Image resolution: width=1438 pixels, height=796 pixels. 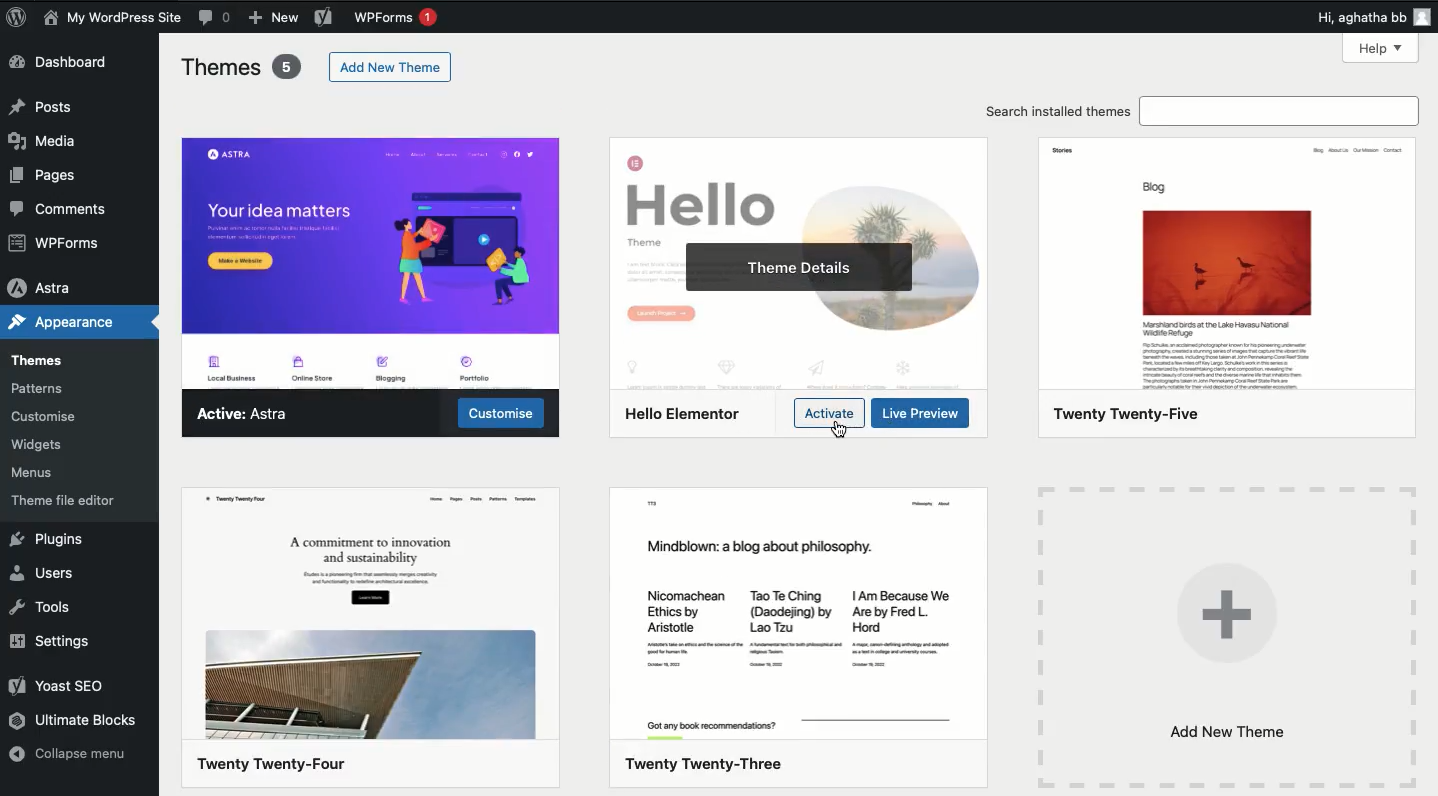 I want to click on Theme 1, so click(x=371, y=259).